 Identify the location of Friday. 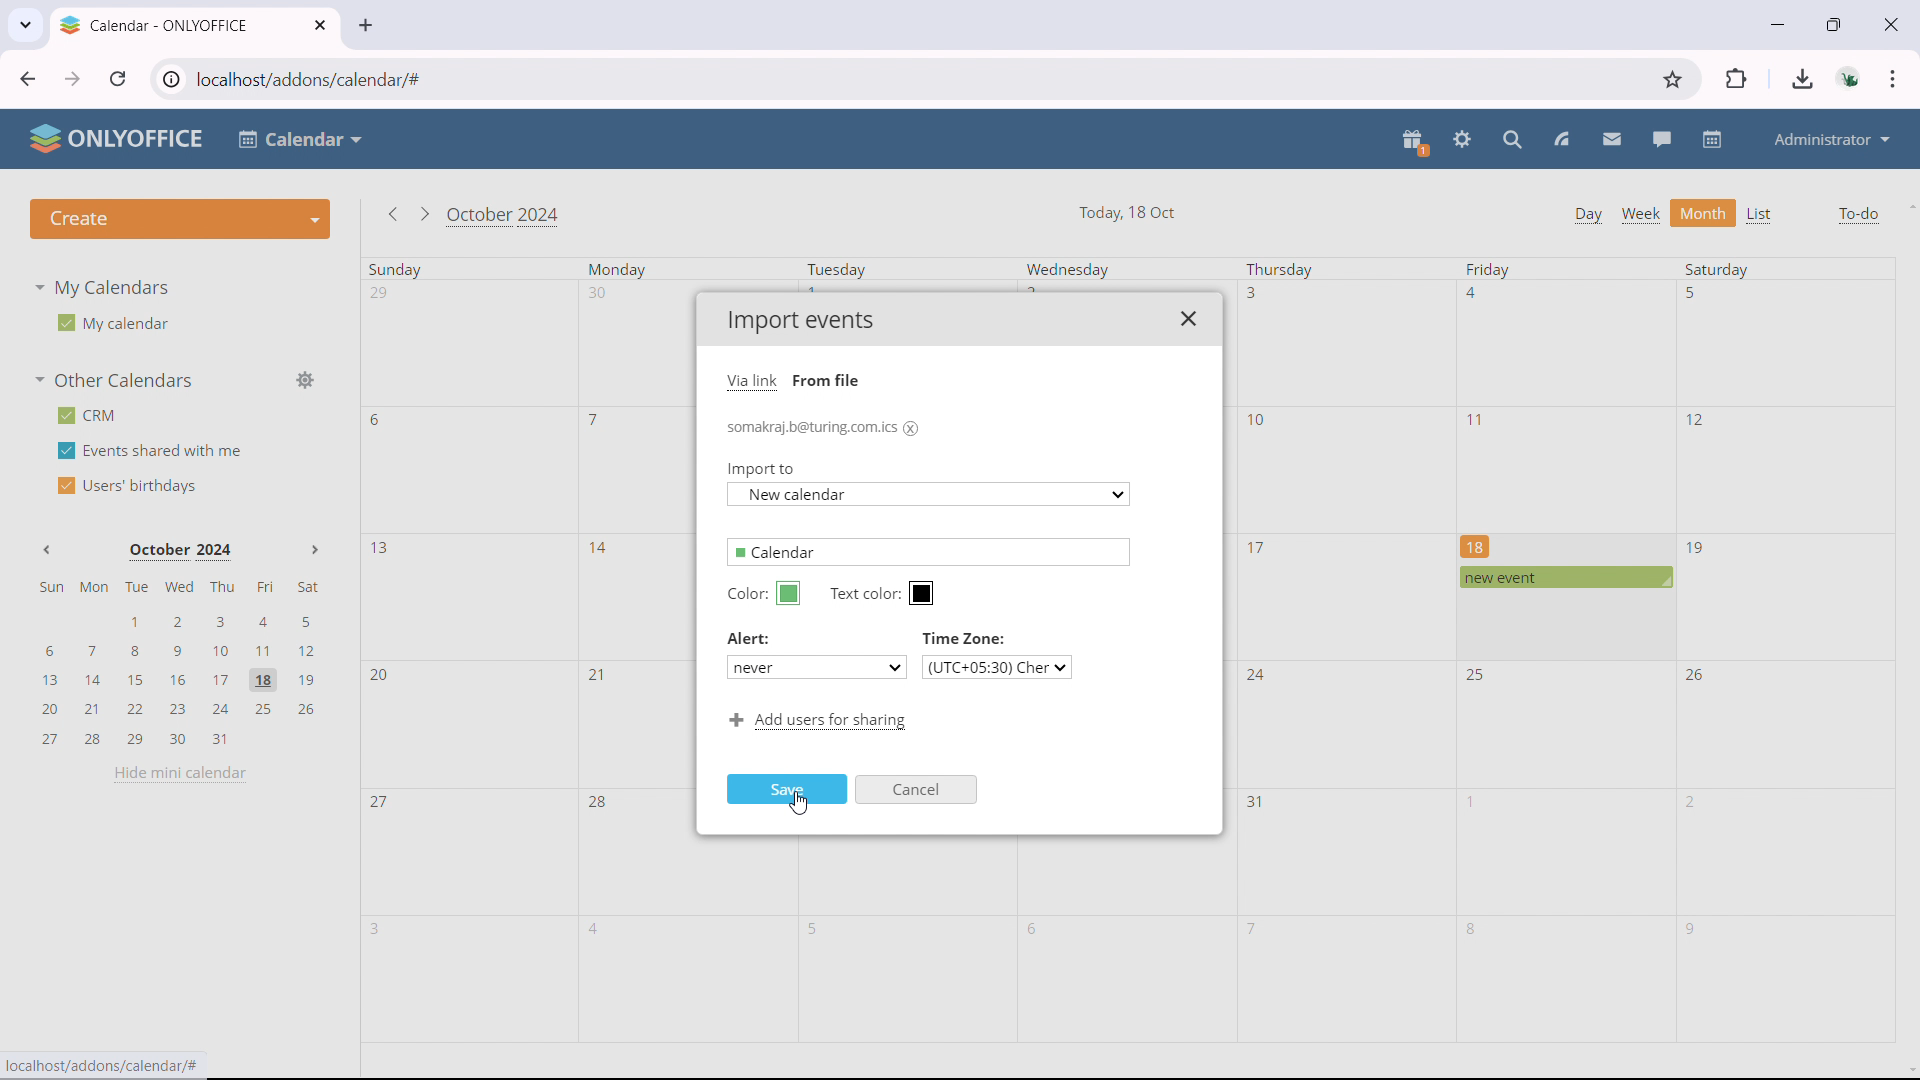
(1489, 270).